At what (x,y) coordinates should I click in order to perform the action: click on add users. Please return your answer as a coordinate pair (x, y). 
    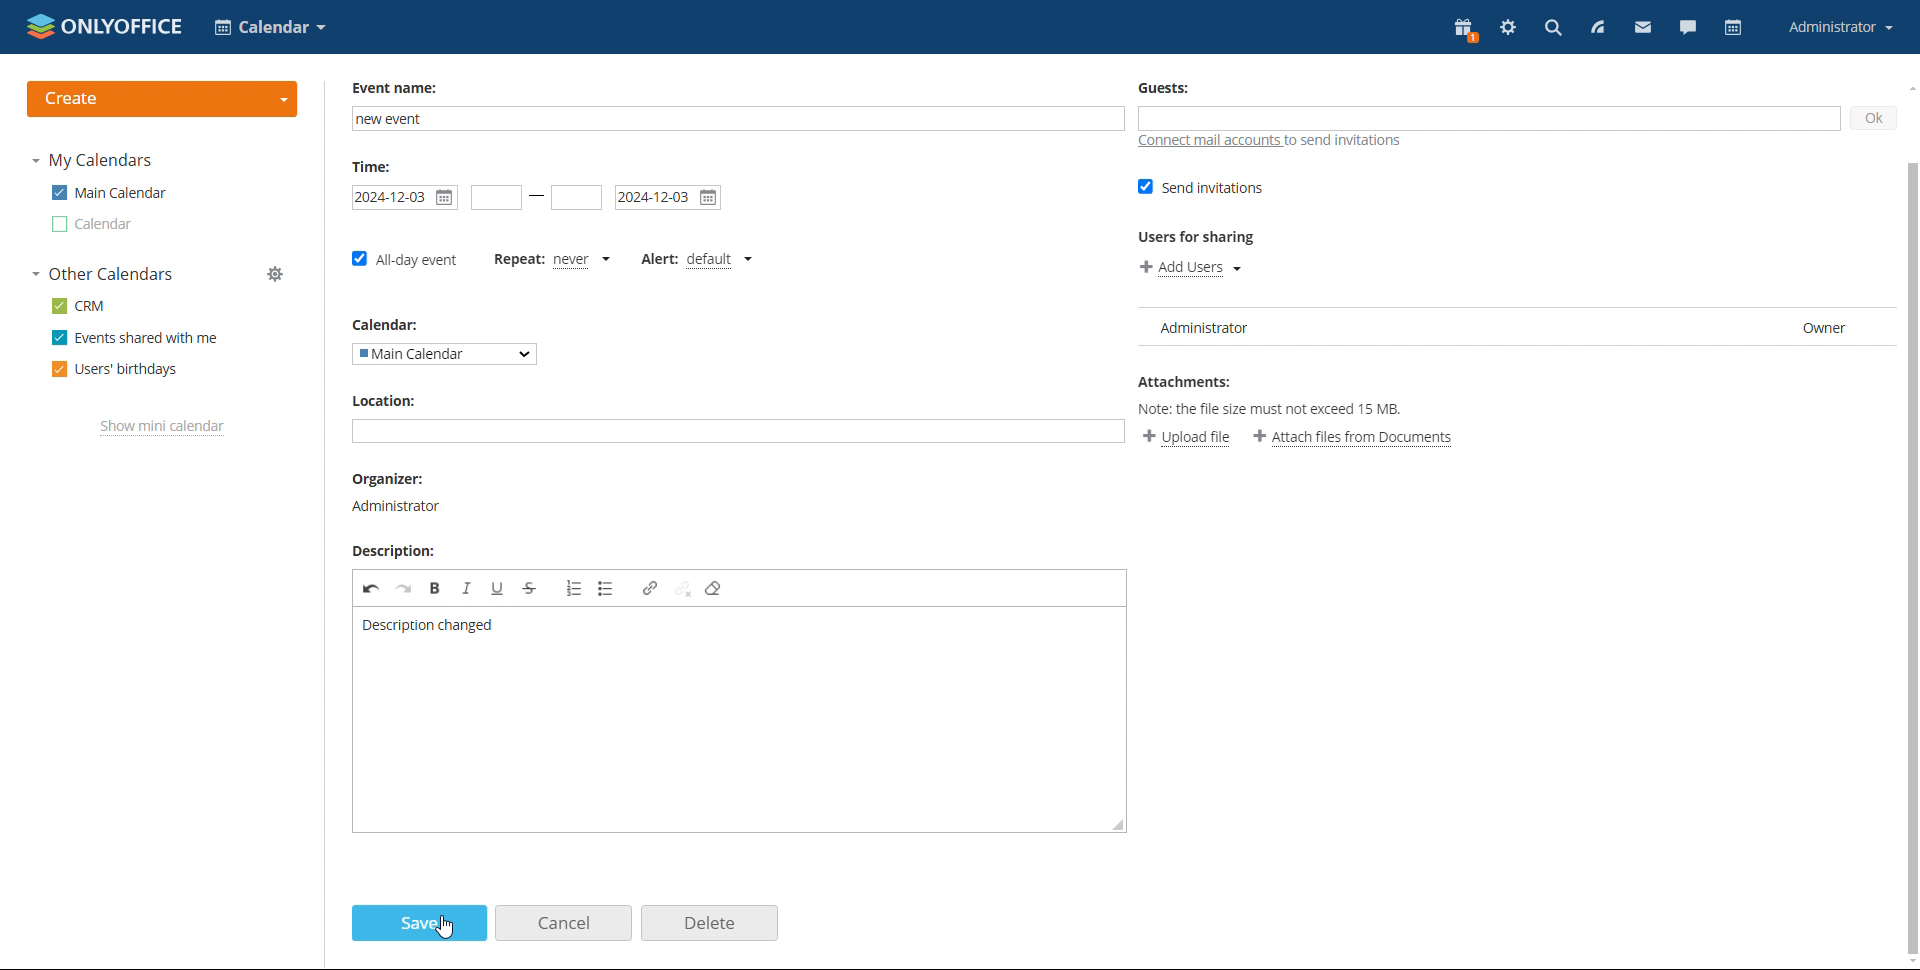
    Looking at the image, I should click on (1185, 270).